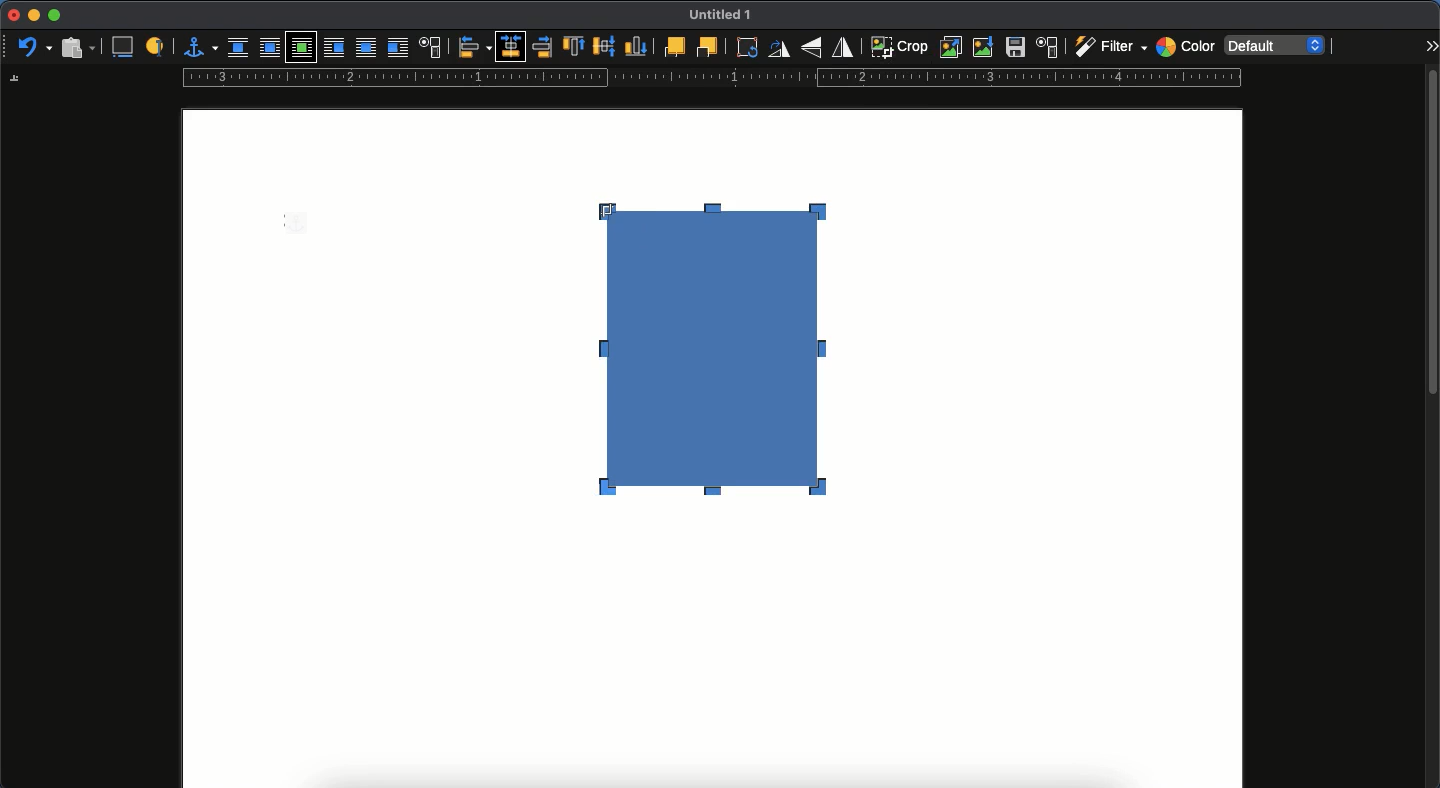  What do you see at coordinates (573, 48) in the screenshot?
I see `top to anchor` at bounding box center [573, 48].